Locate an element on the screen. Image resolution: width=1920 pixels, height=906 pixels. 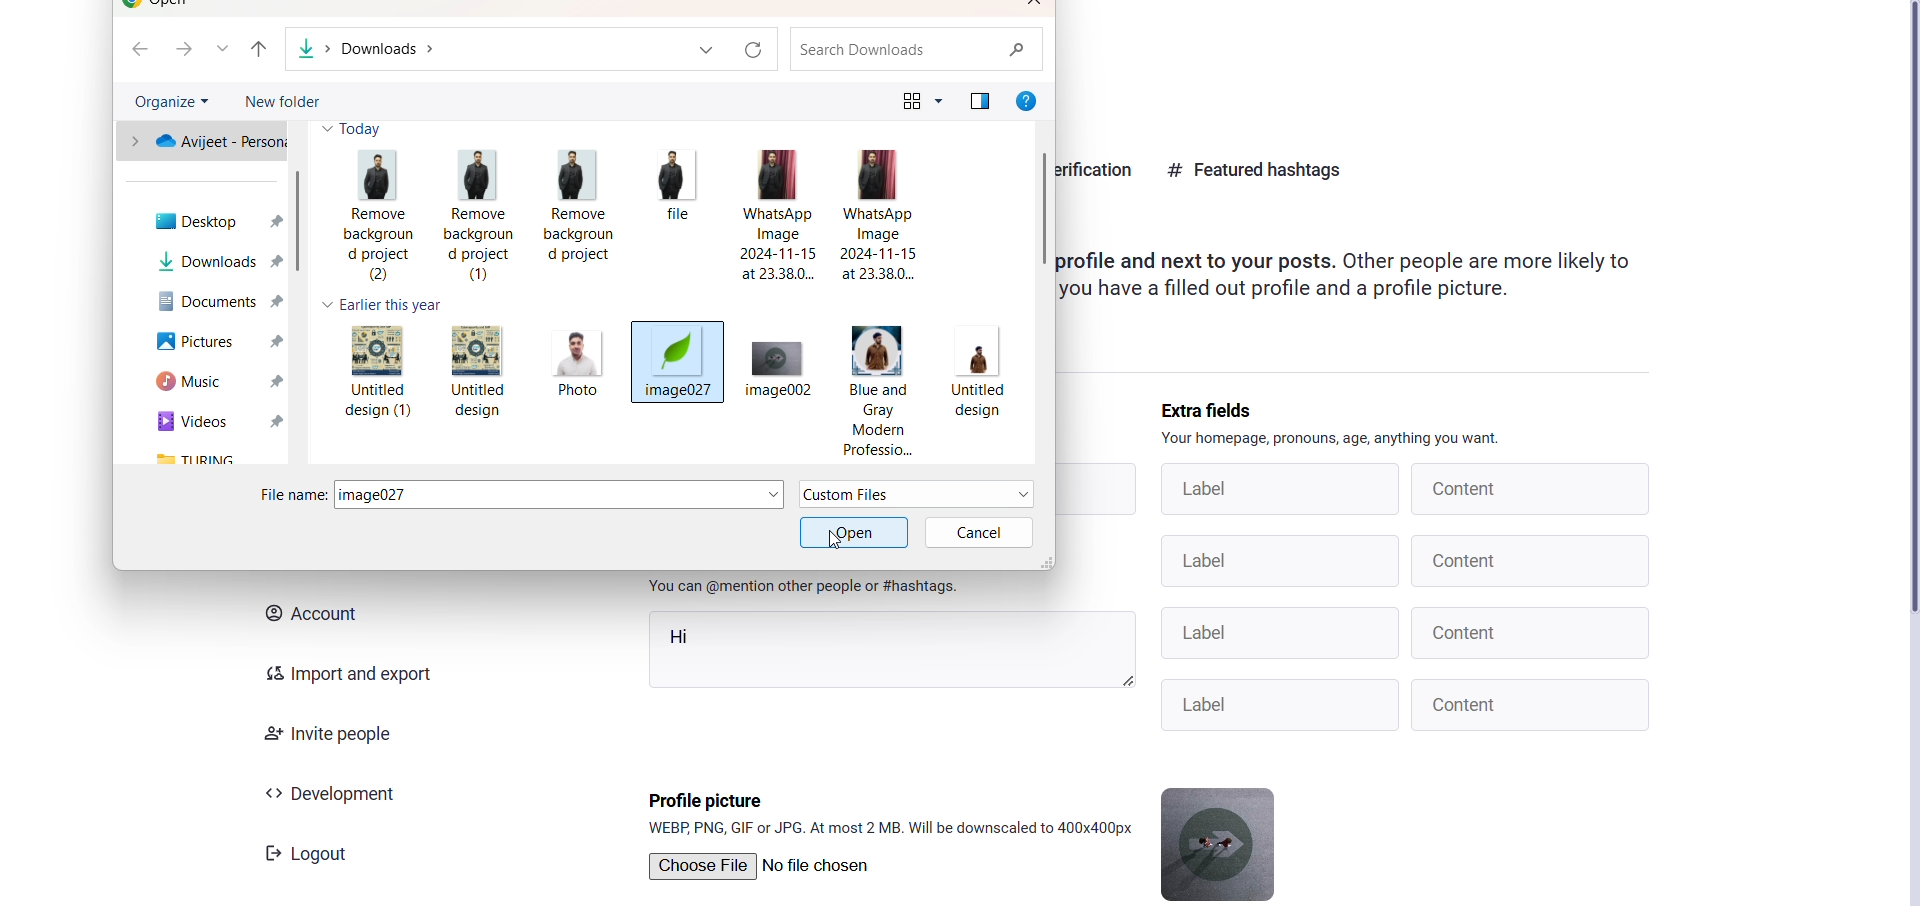
active open option is located at coordinates (853, 533).